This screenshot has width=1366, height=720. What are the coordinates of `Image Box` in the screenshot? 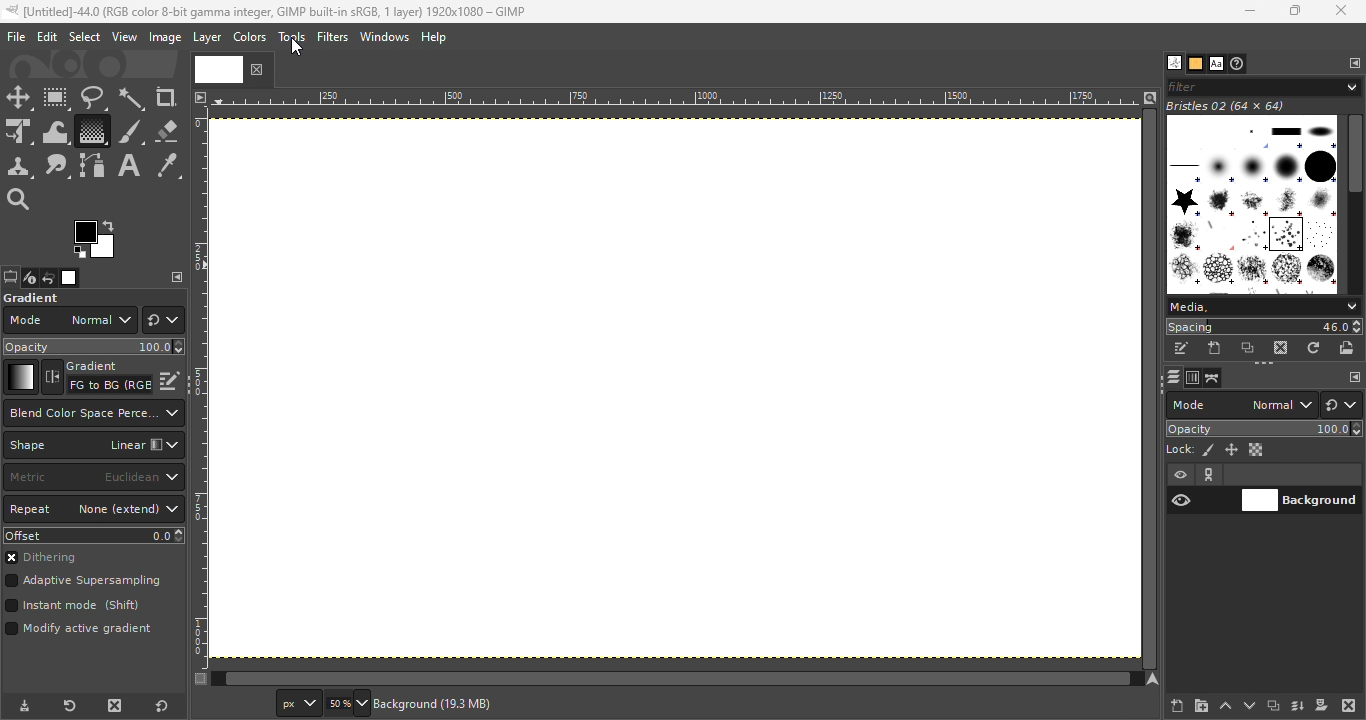 It's located at (1252, 197).